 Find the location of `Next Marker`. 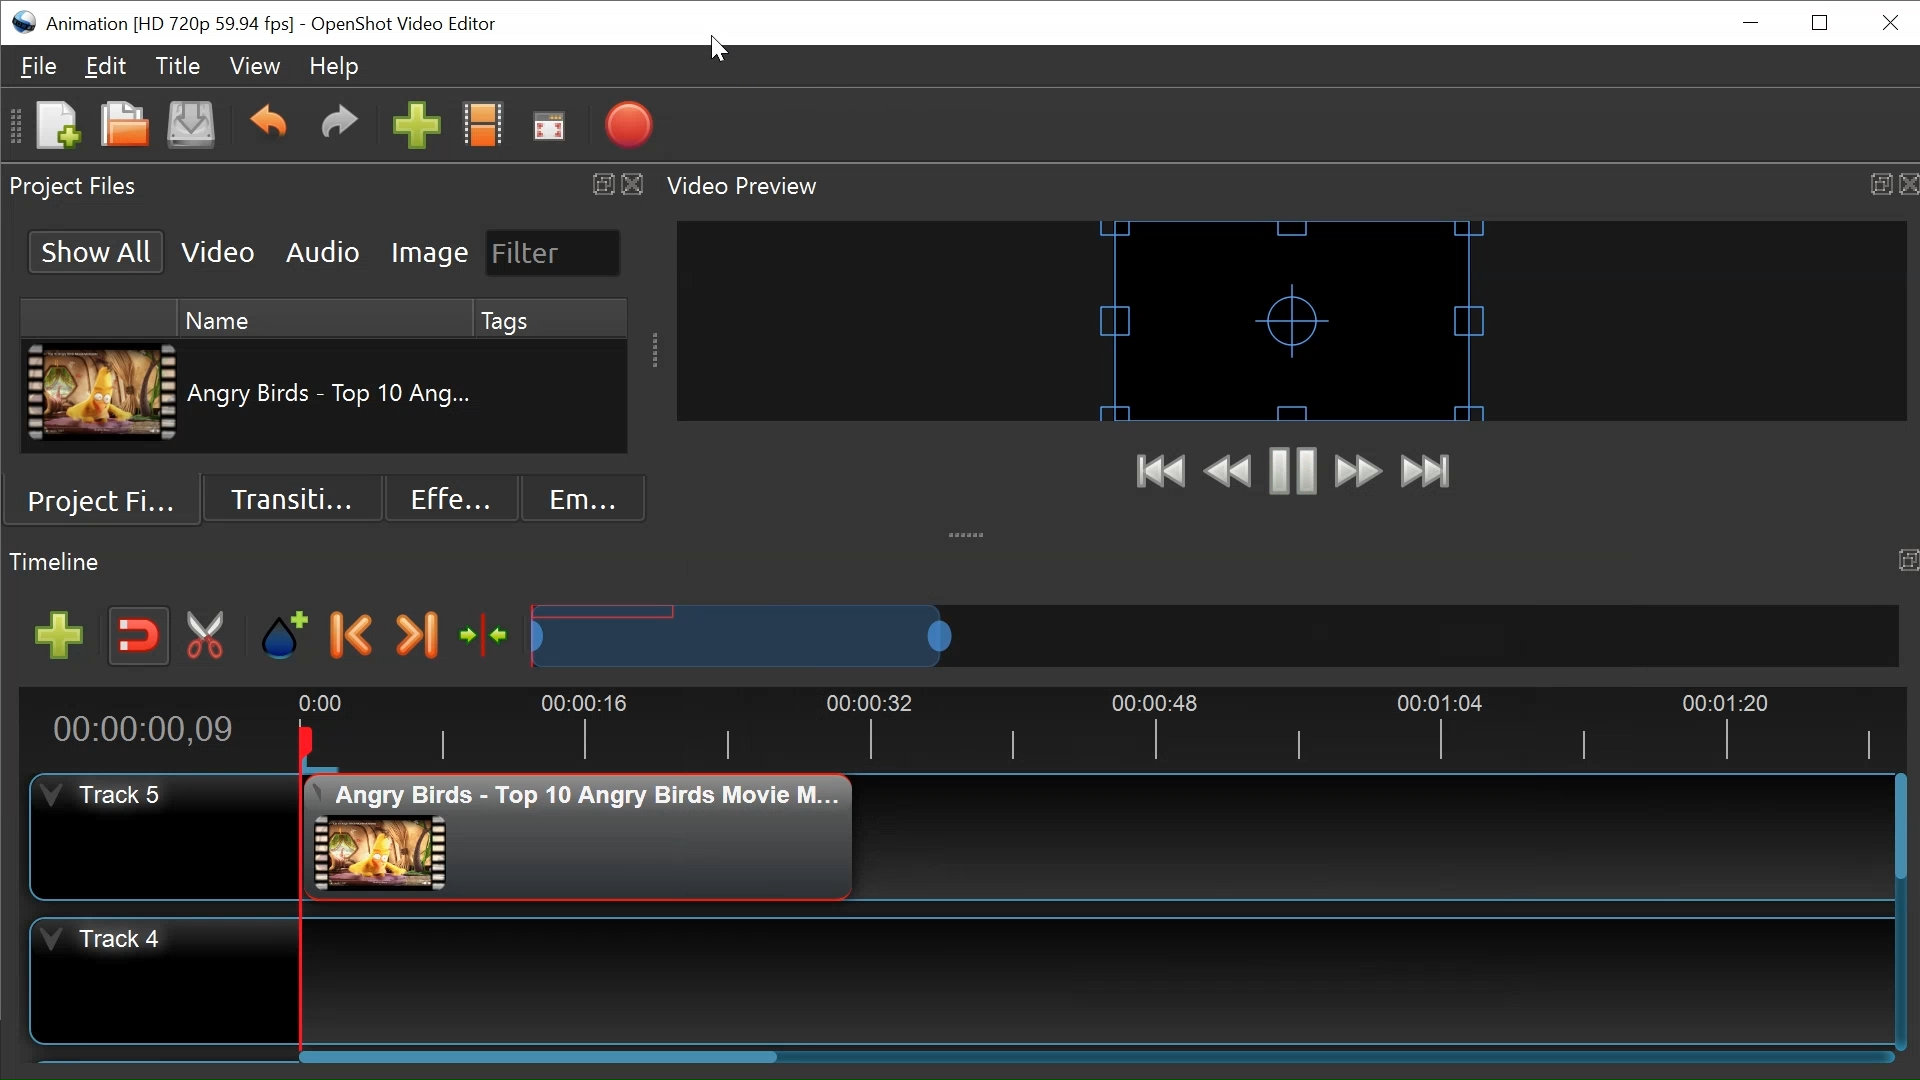

Next Marker is located at coordinates (419, 636).